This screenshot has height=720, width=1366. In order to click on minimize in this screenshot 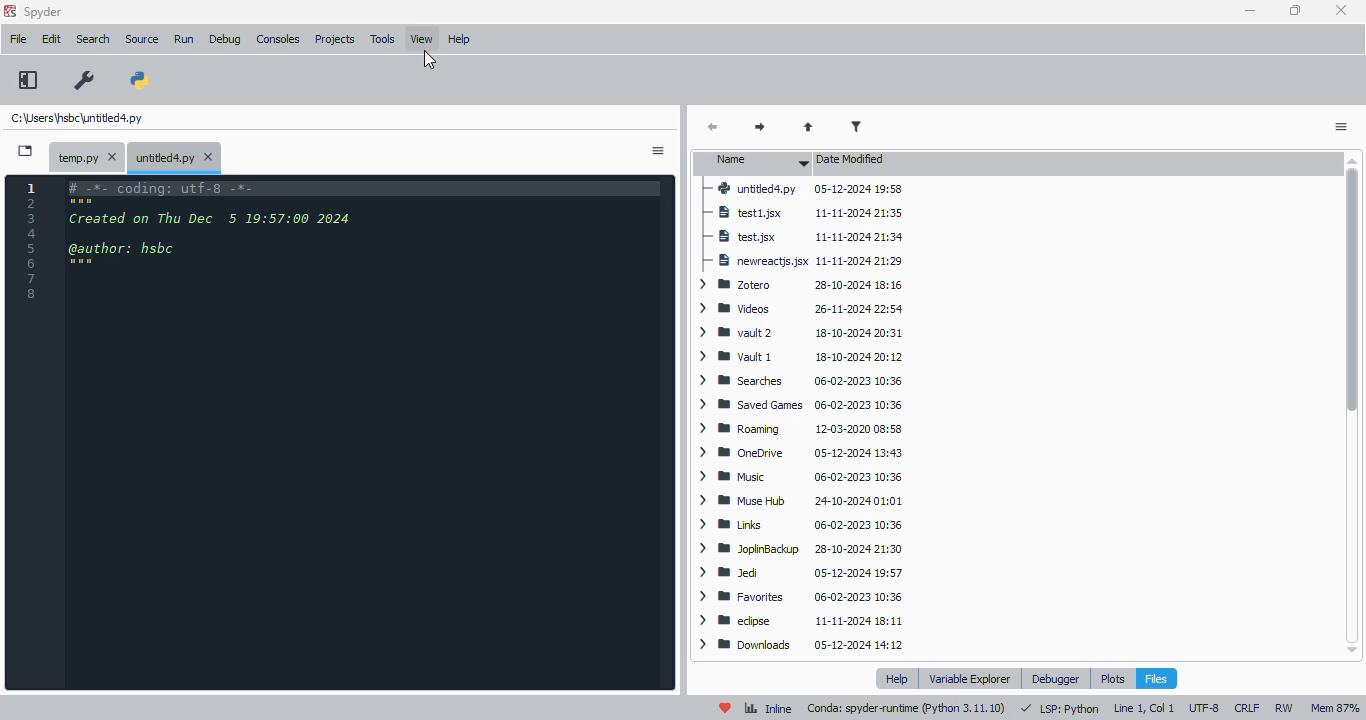, I will do `click(1250, 11)`.